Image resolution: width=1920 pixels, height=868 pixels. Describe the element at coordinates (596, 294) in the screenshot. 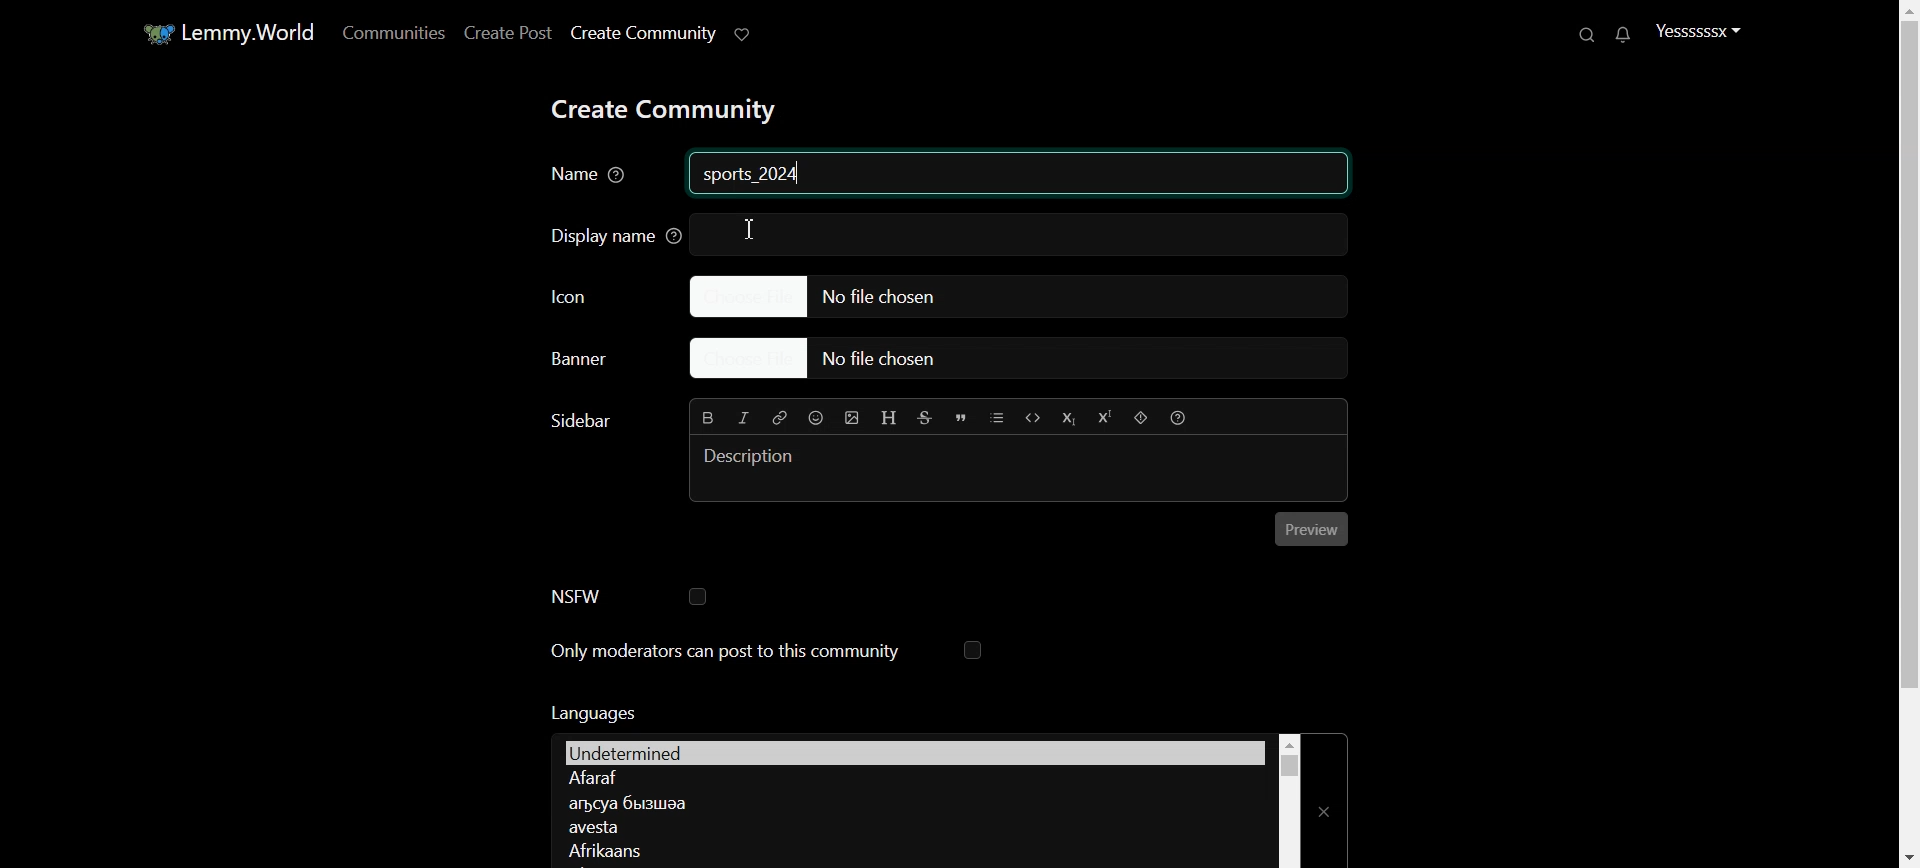

I see `Icon ` at that location.